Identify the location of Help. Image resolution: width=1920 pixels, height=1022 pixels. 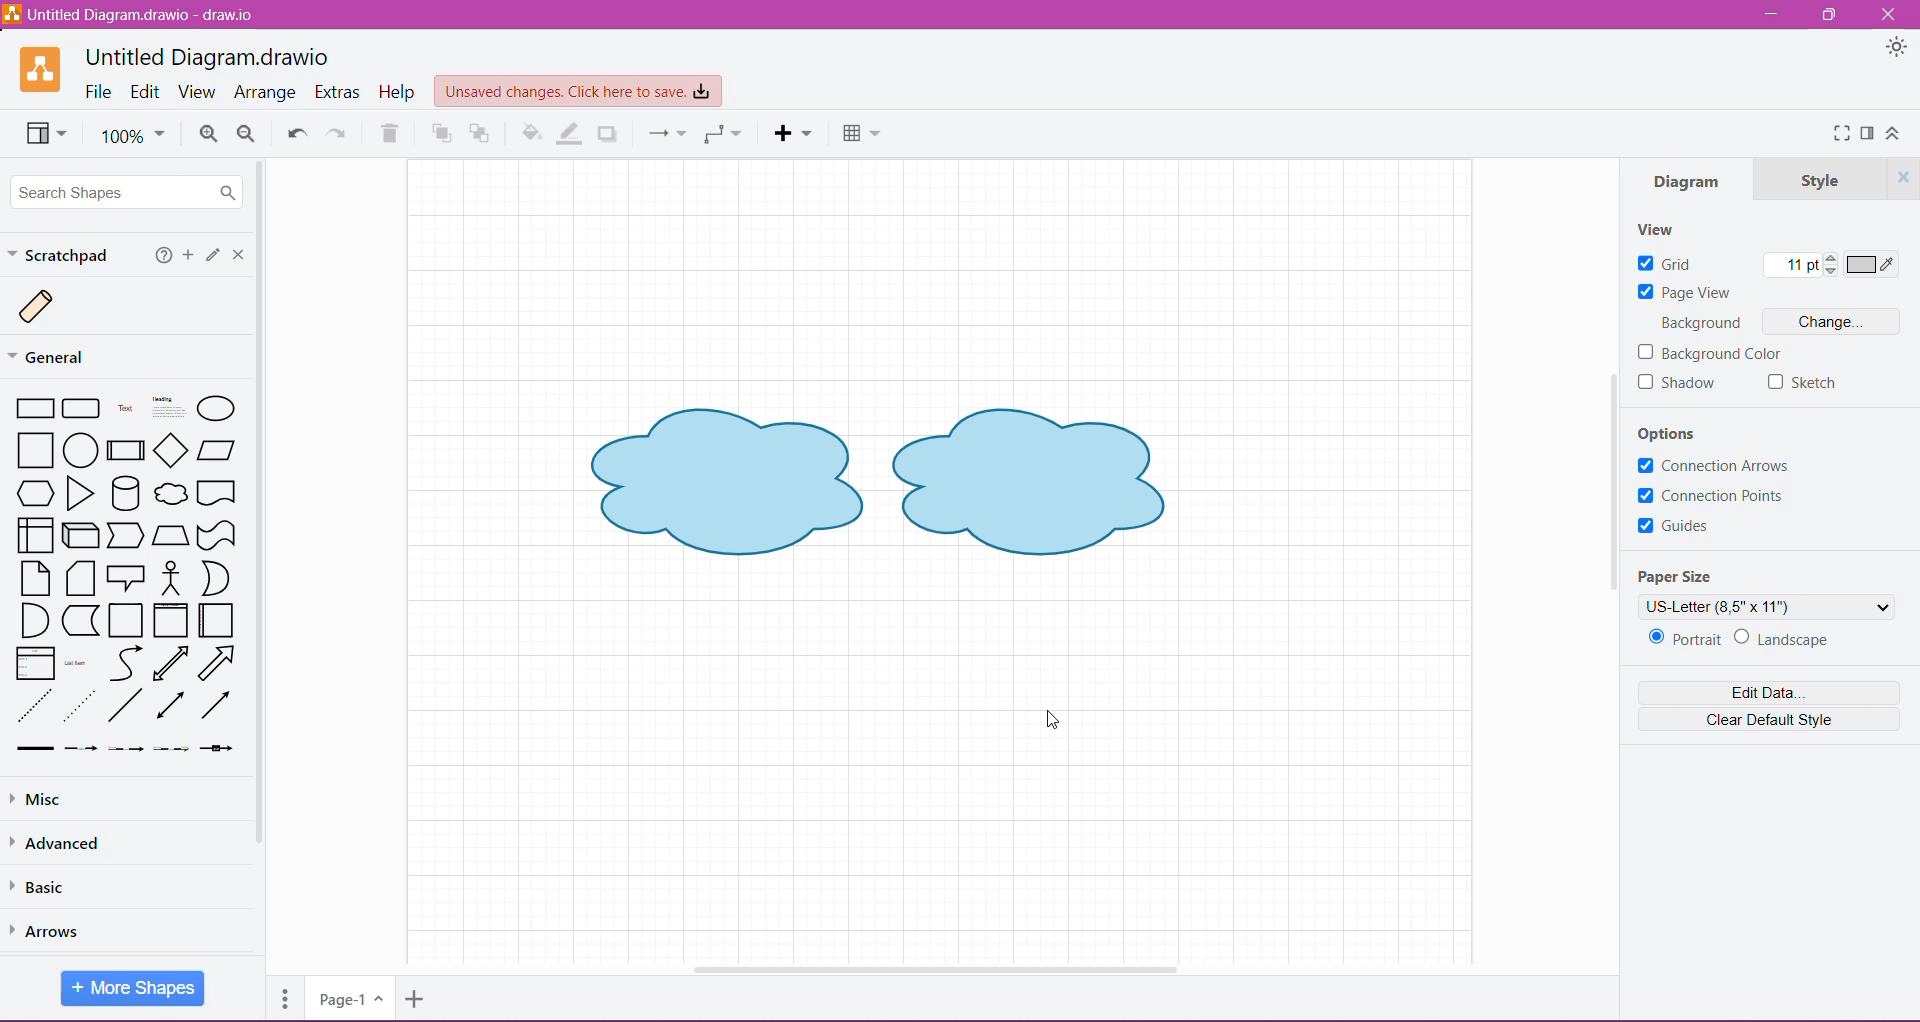
(399, 93).